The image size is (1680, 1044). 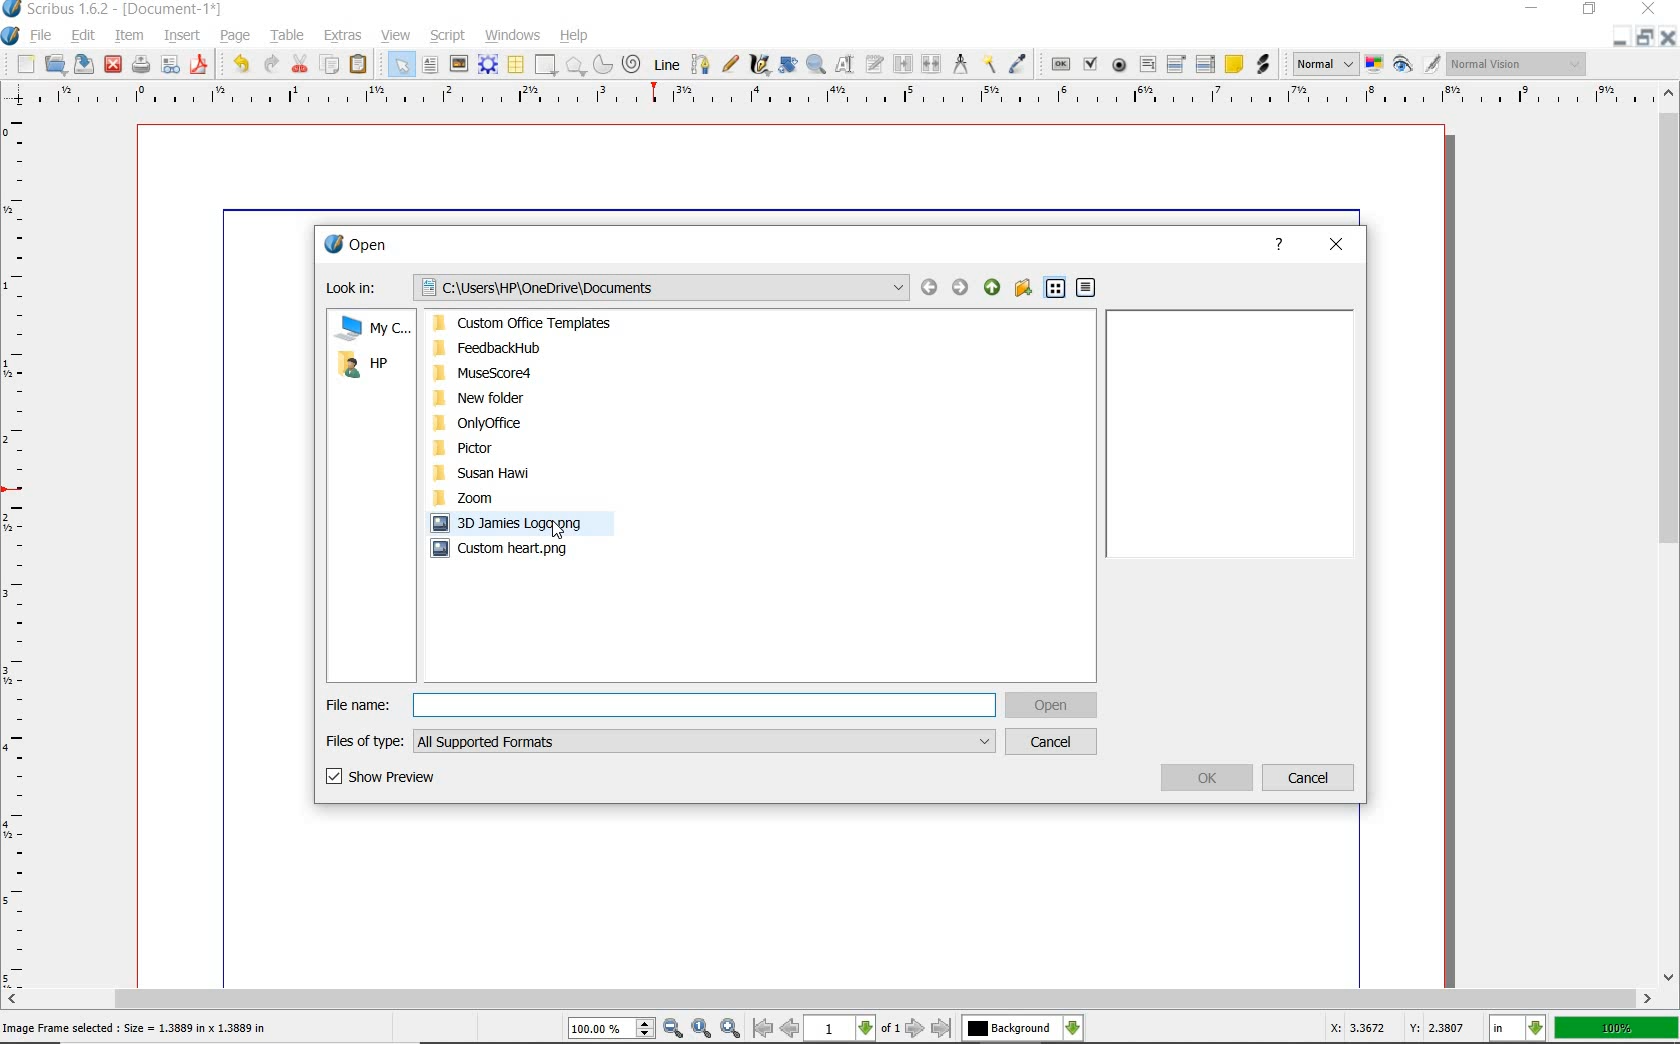 I want to click on Minimize, so click(x=1642, y=37).